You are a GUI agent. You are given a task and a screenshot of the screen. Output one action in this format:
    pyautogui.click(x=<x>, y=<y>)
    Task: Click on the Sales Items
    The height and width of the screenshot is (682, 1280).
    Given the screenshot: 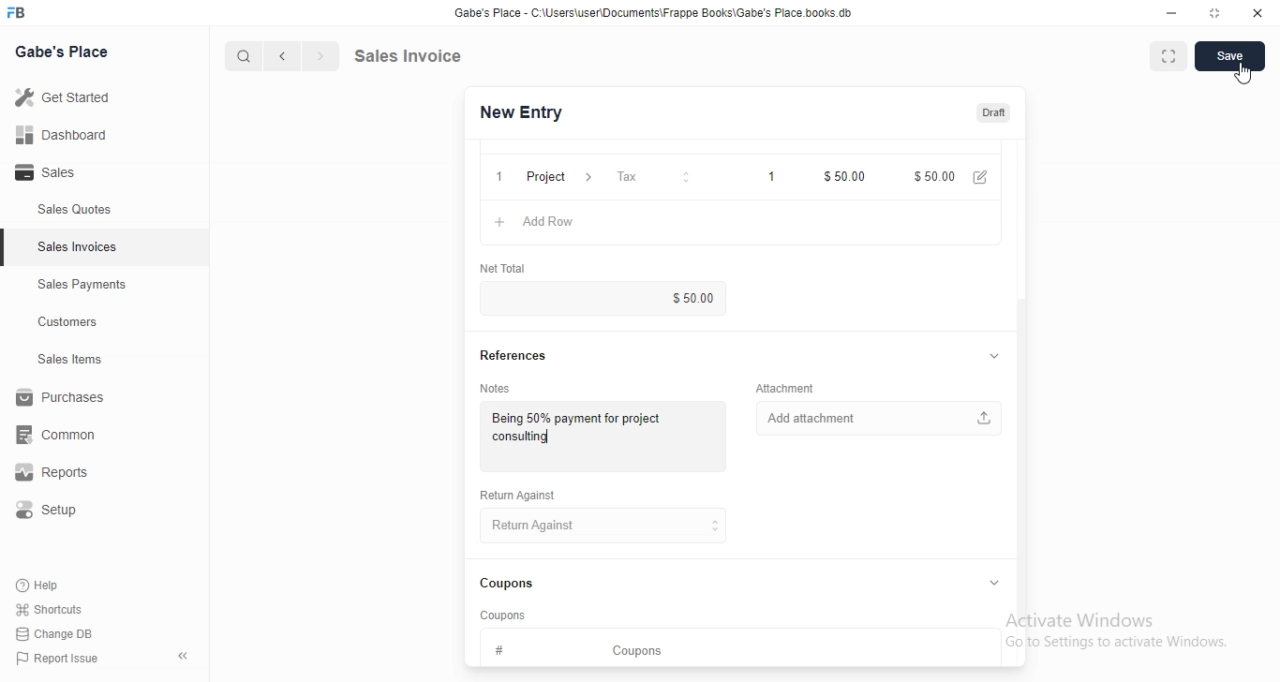 What is the action you would take?
    pyautogui.click(x=61, y=360)
    